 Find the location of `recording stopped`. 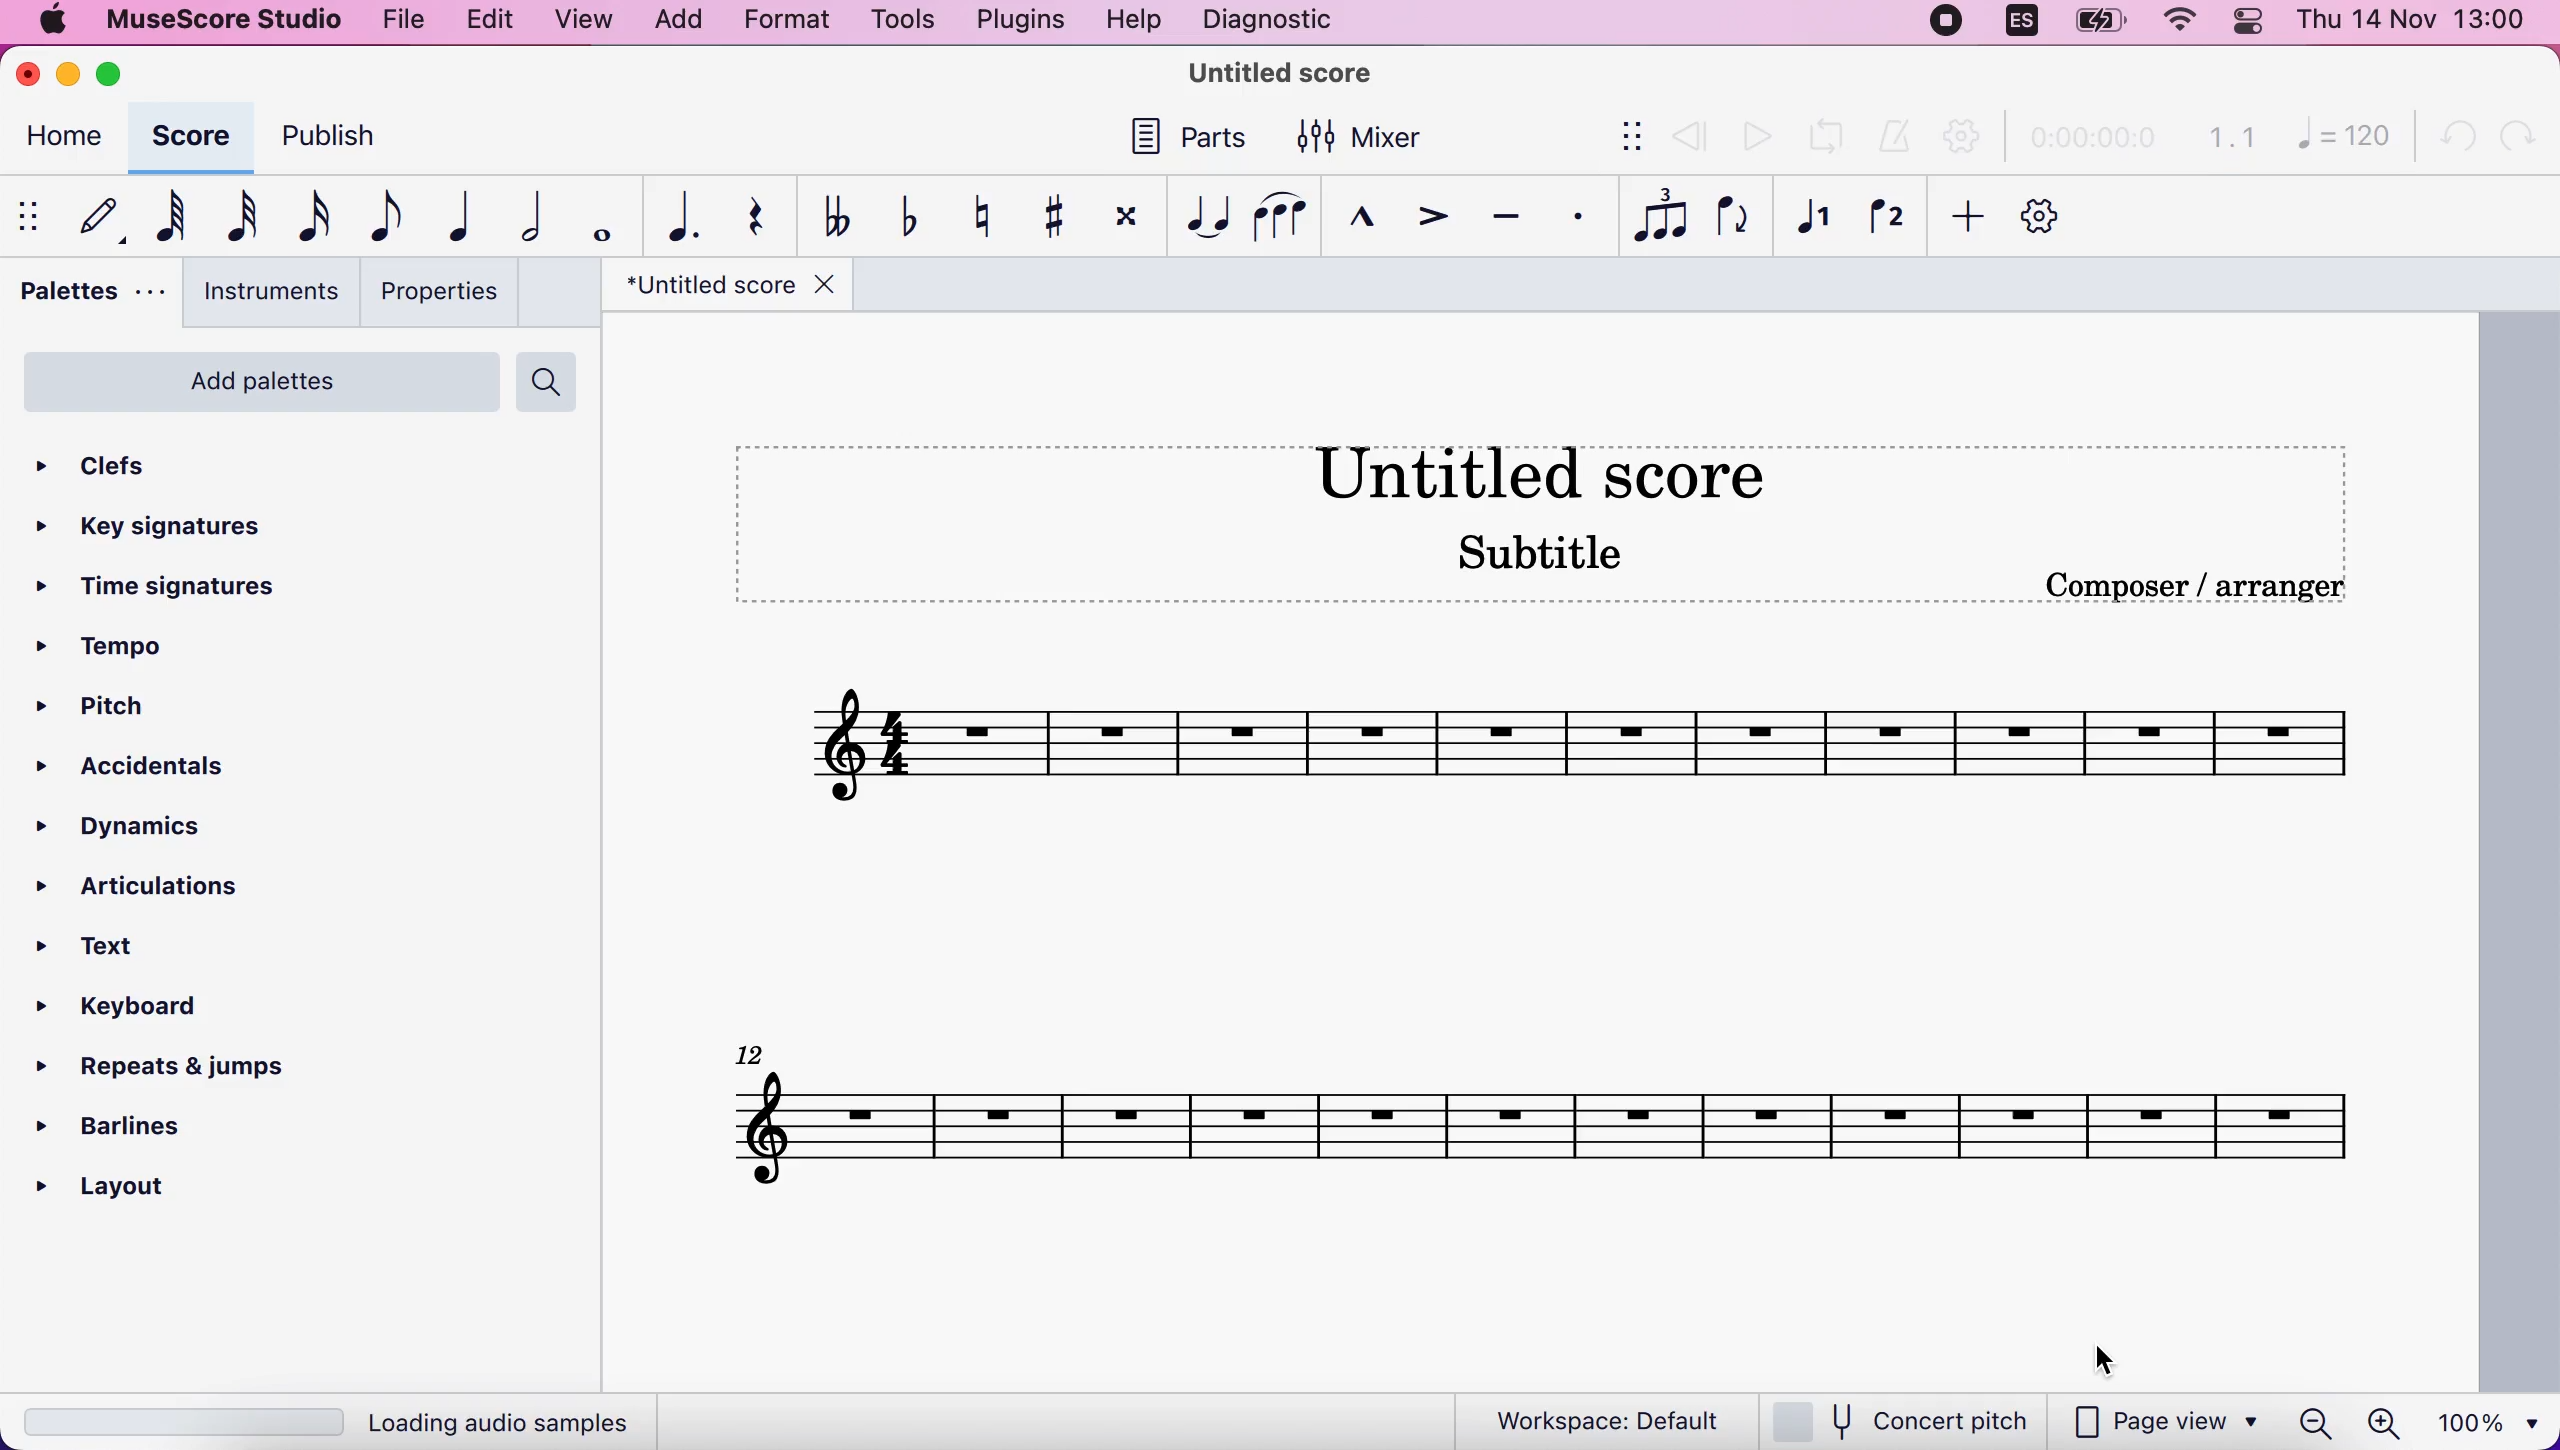

recording stopped is located at coordinates (1947, 27).